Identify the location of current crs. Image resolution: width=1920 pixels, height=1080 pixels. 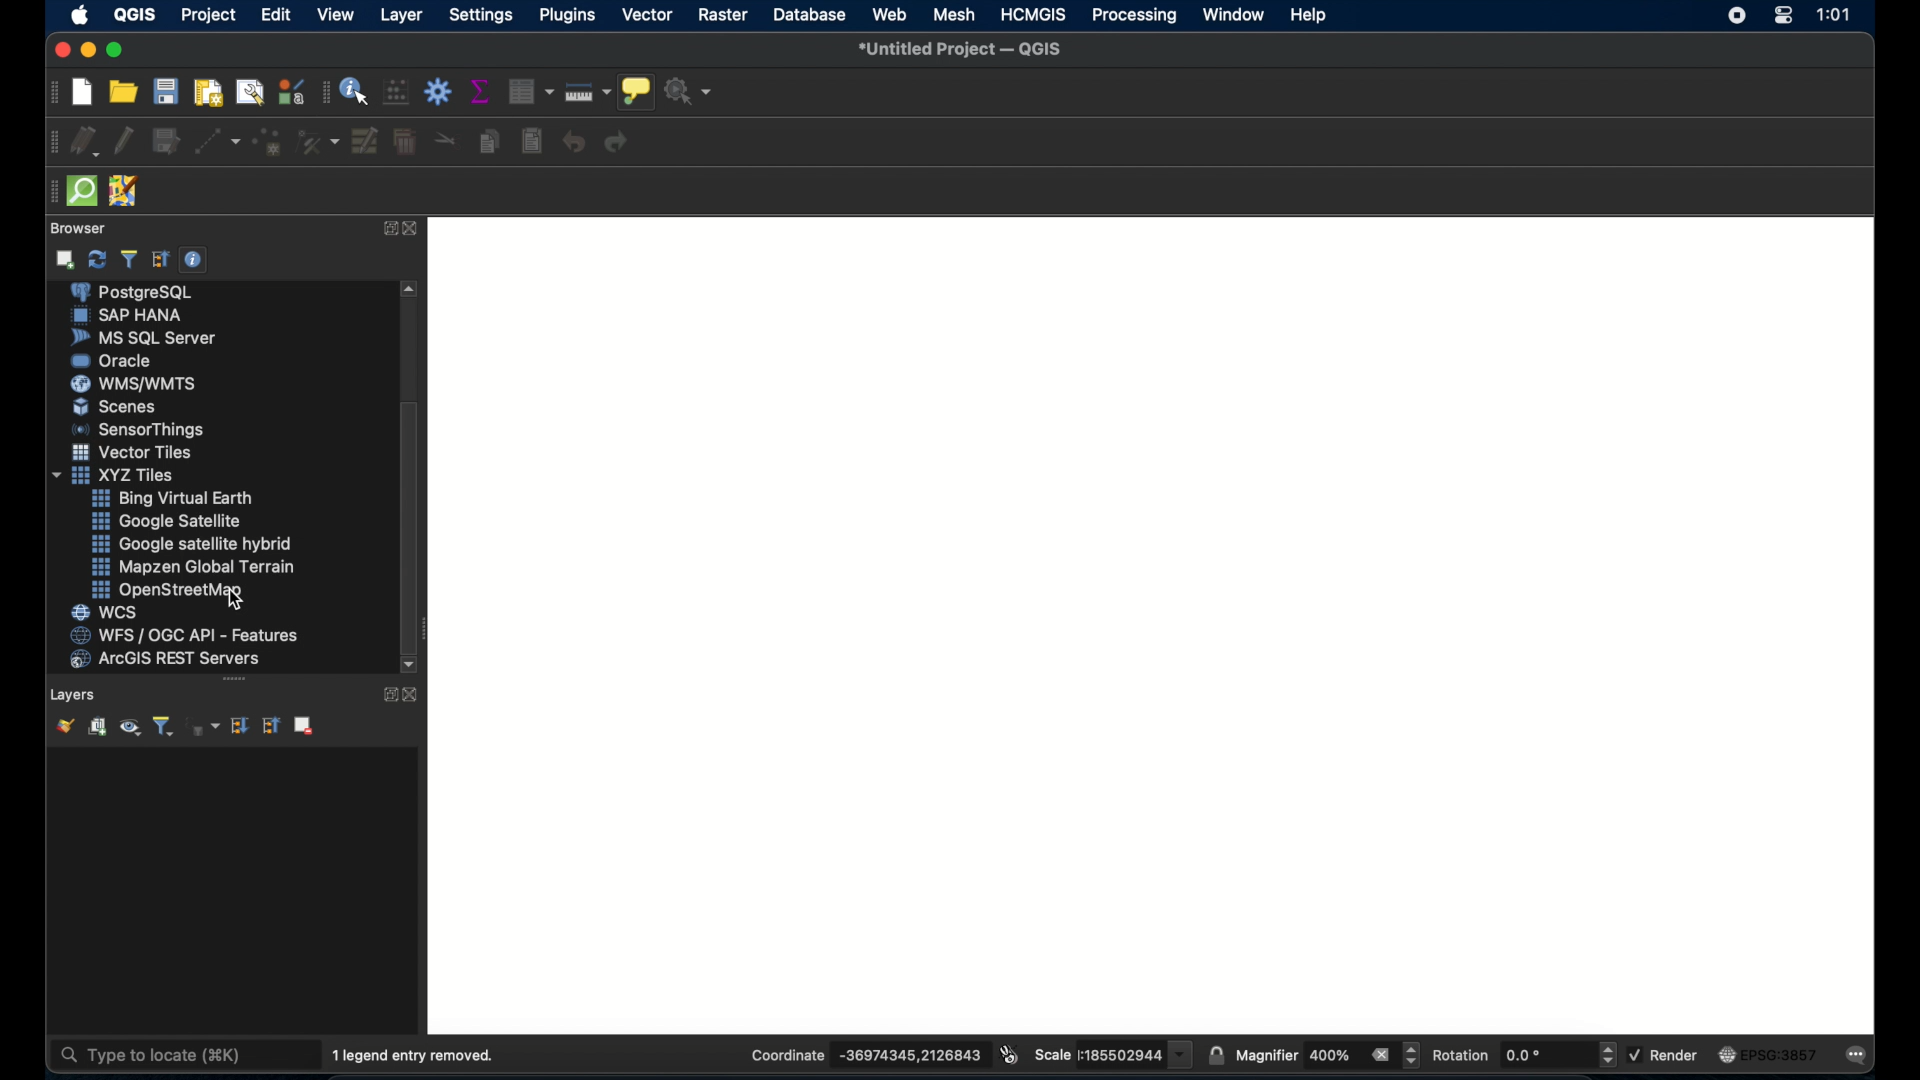
(1771, 1056).